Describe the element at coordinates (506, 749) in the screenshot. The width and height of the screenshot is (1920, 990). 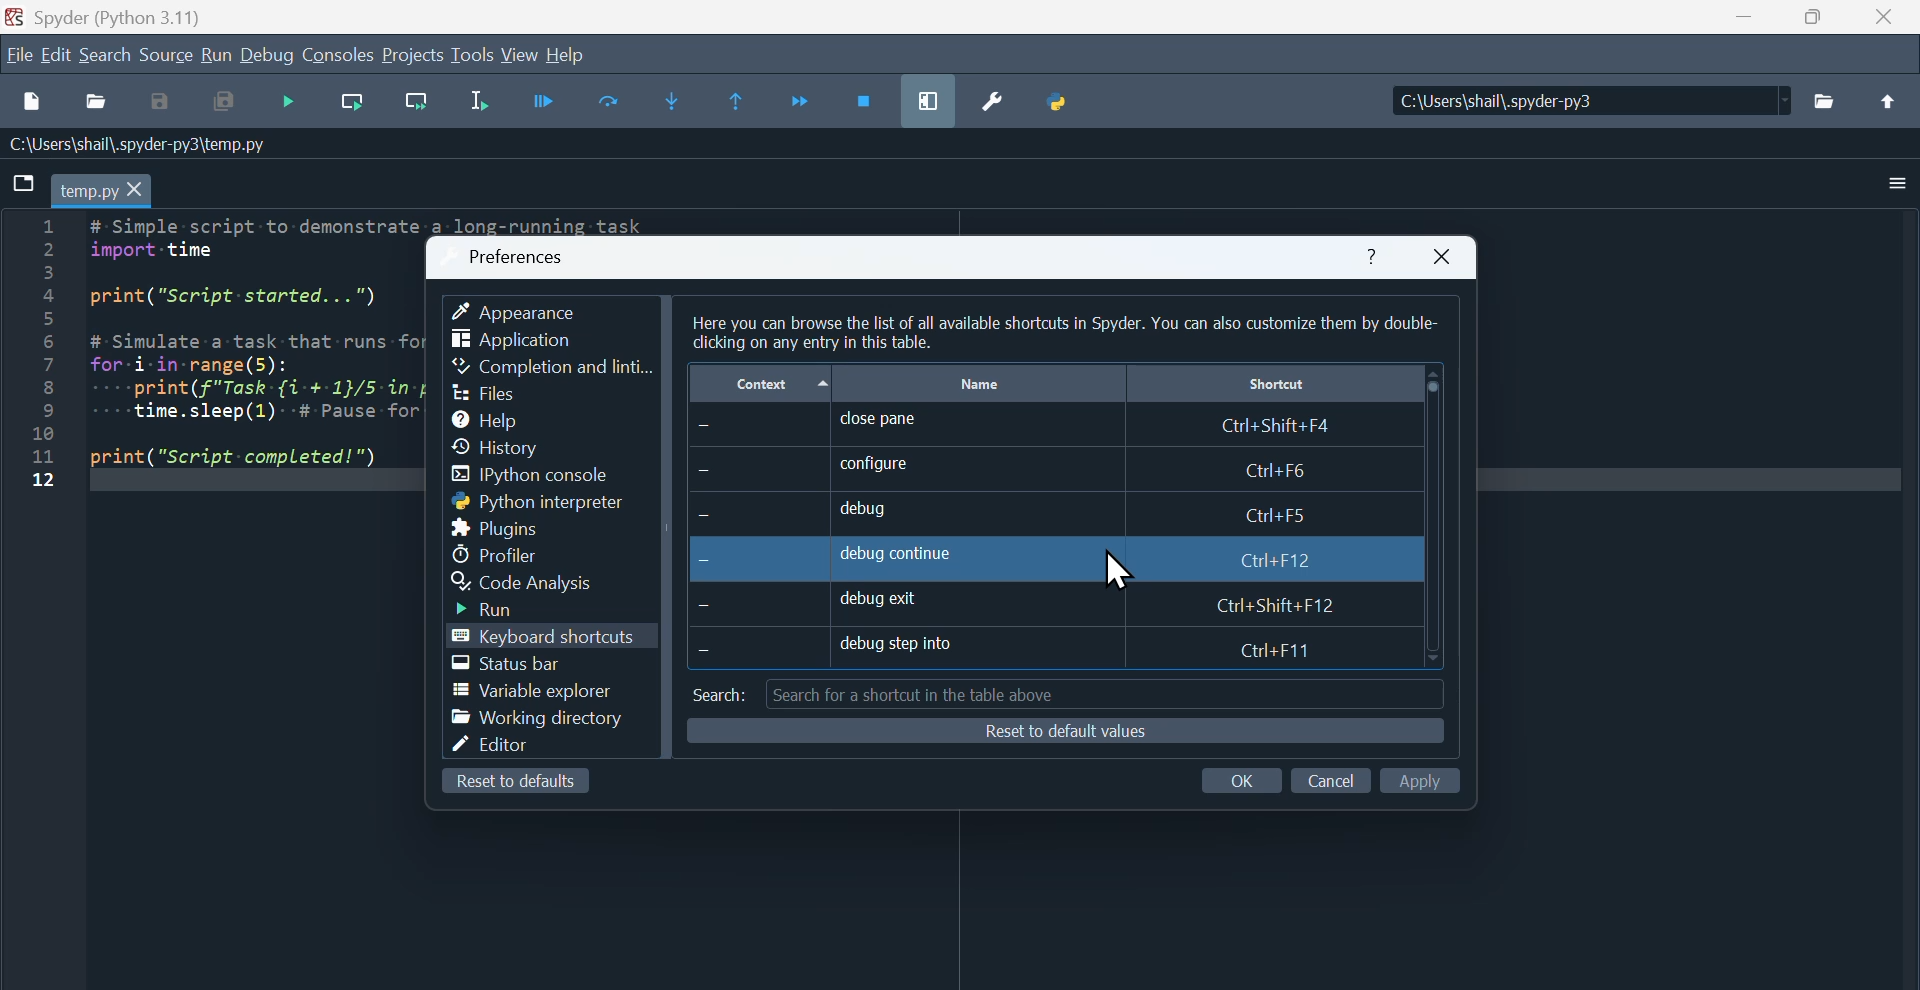
I see `Editor` at that location.